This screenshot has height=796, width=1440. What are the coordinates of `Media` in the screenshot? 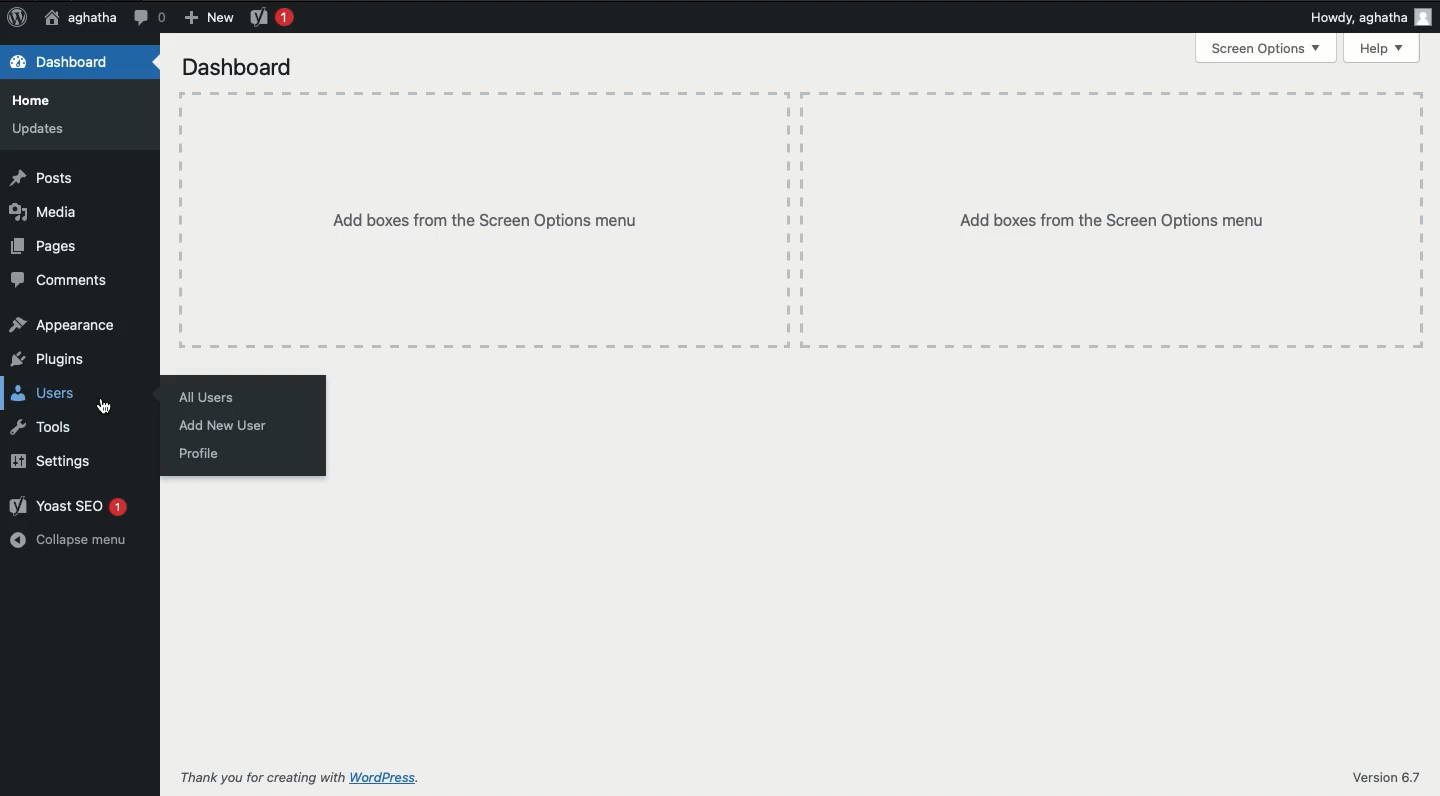 It's located at (46, 212).